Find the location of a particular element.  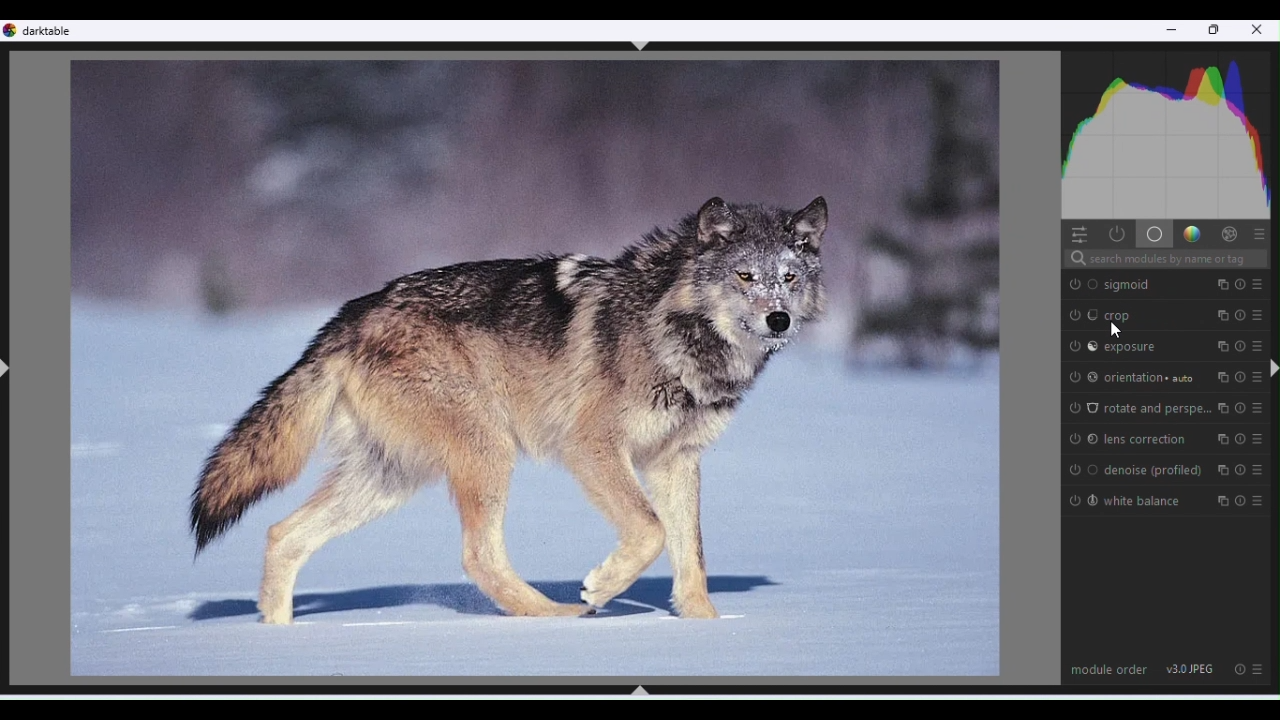

cursor is located at coordinates (1116, 331).